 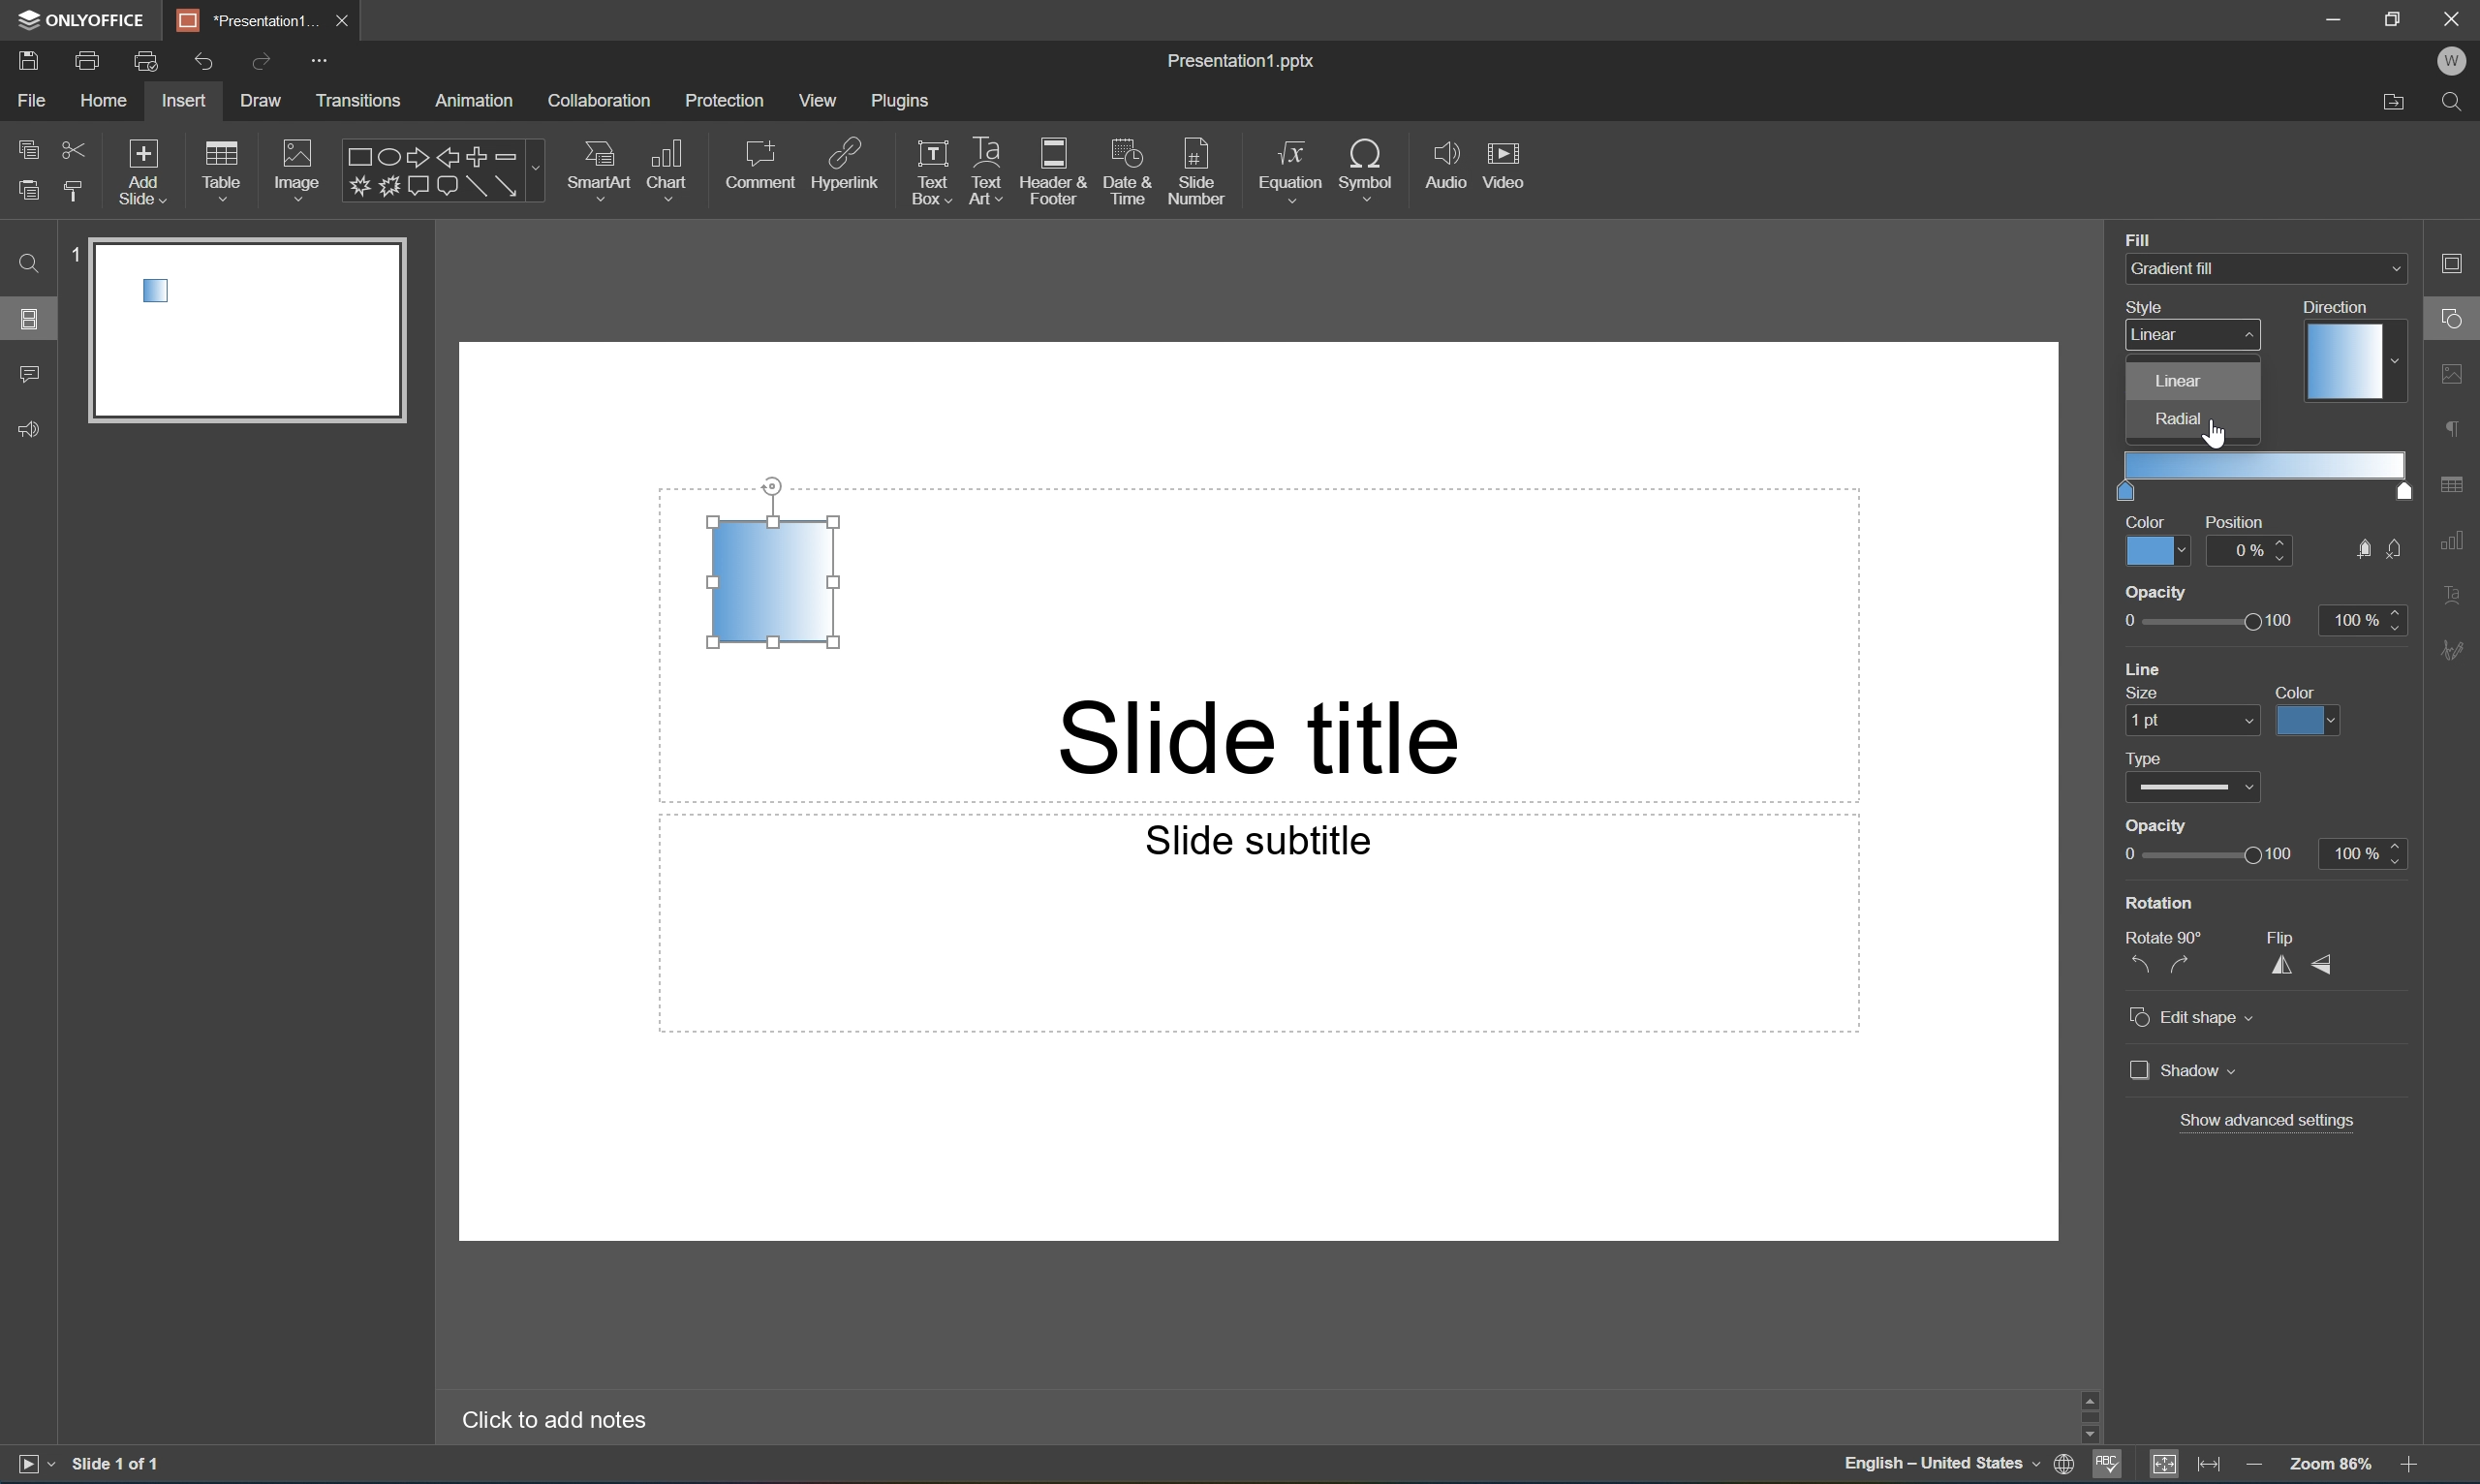 I want to click on linear, so click(x=2190, y=336).